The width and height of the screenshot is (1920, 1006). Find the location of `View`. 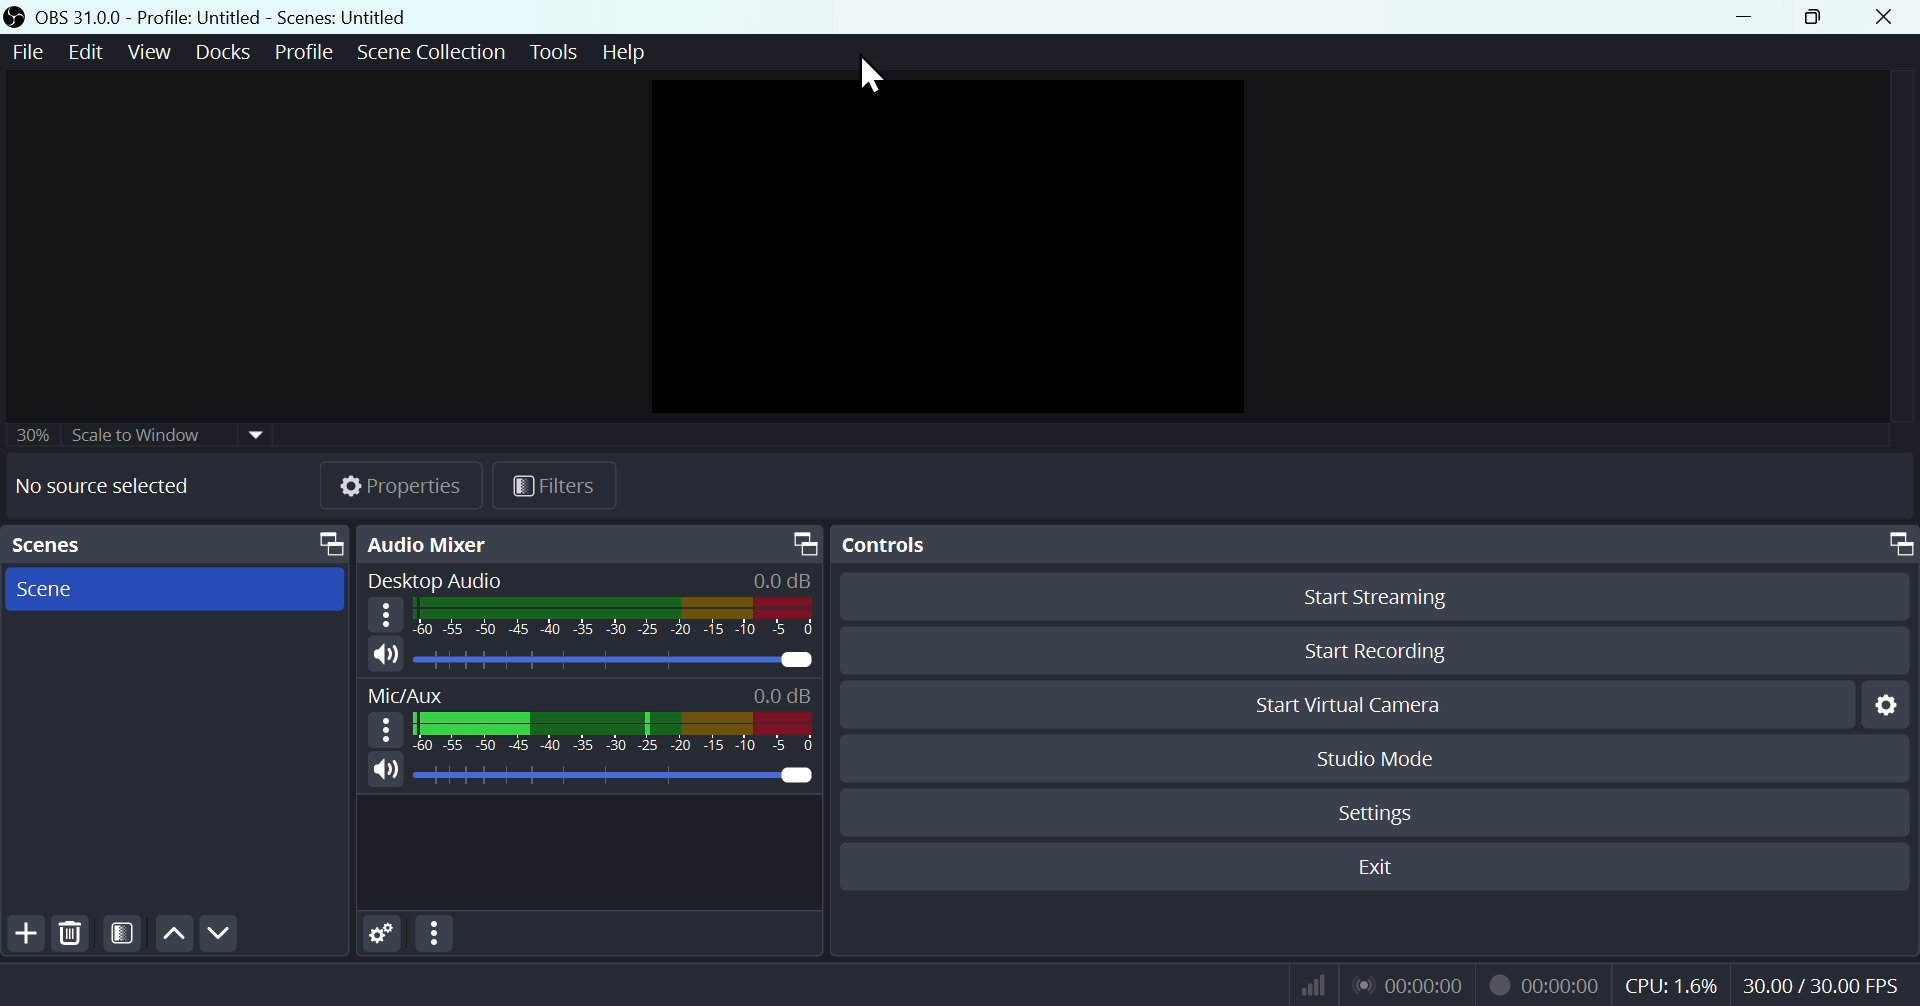

View is located at coordinates (148, 50).